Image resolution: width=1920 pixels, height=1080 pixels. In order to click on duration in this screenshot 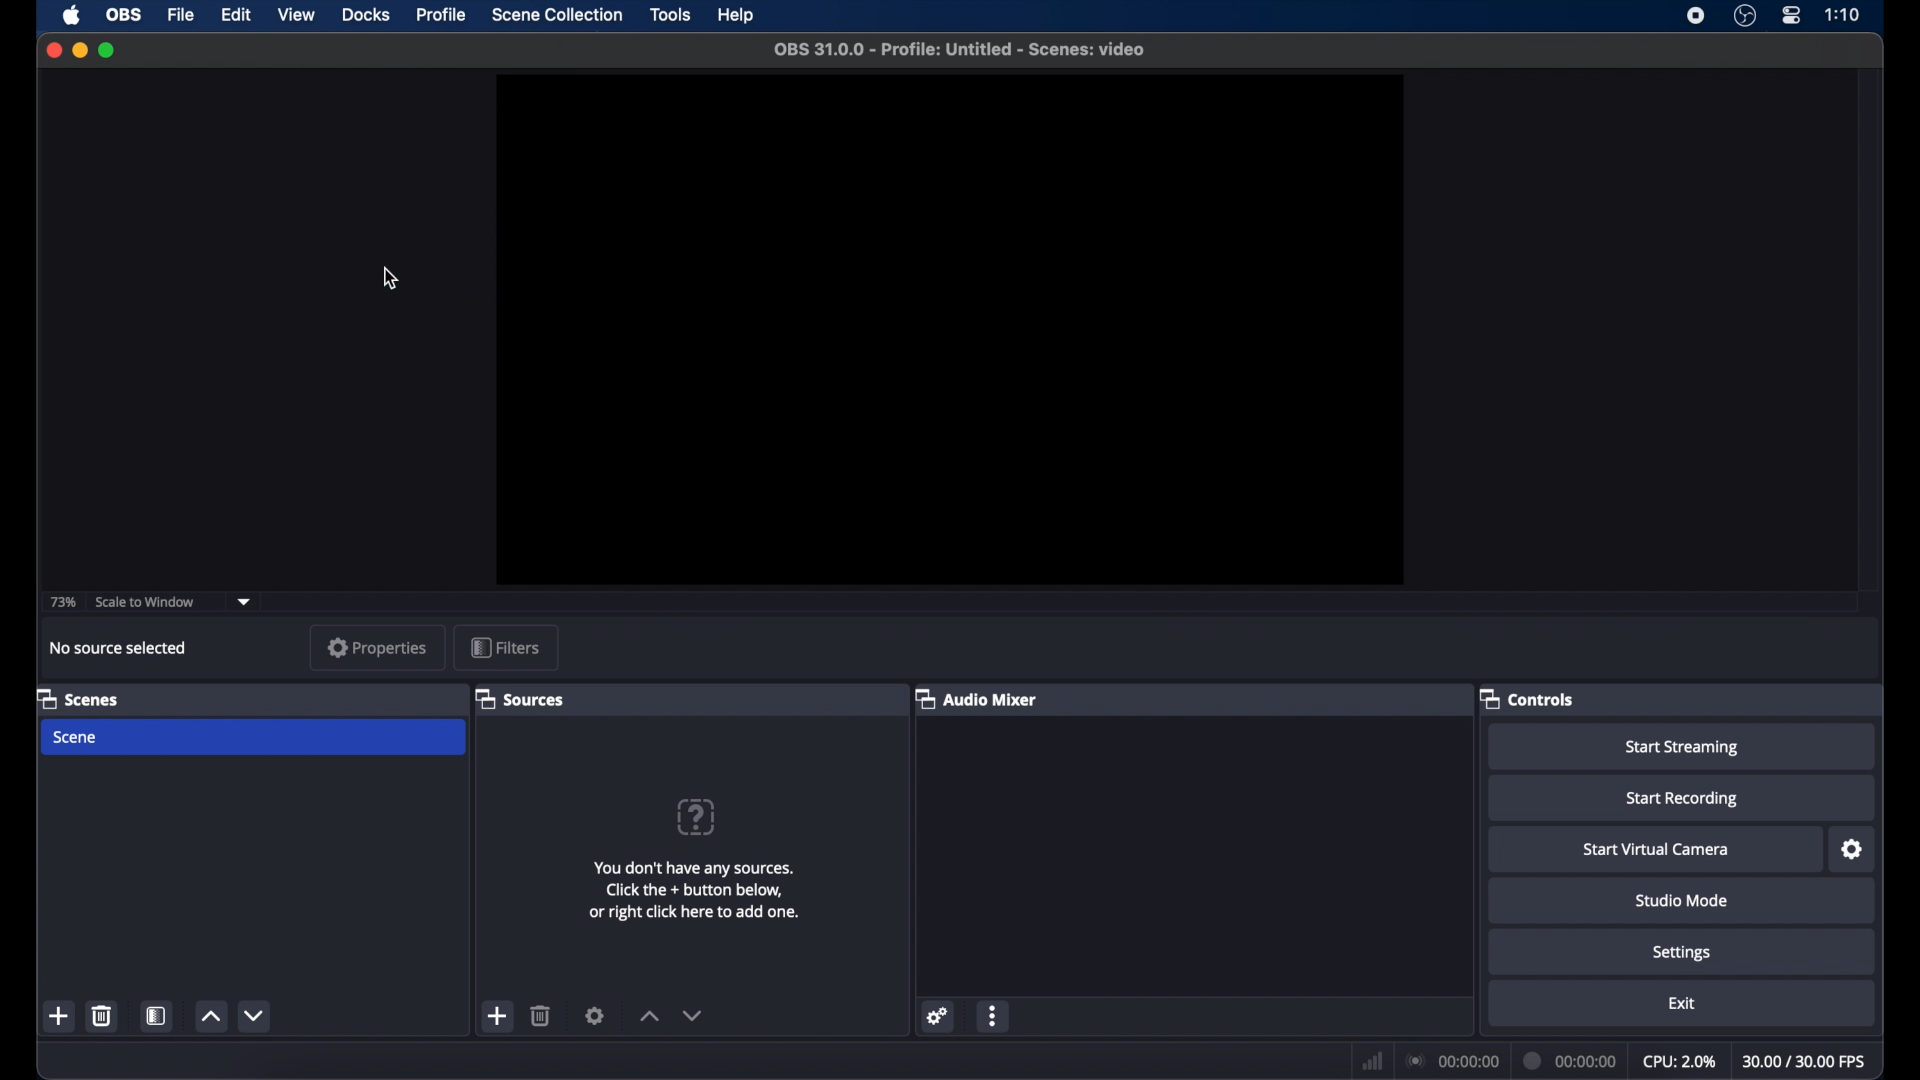, I will do `click(1571, 1060)`.